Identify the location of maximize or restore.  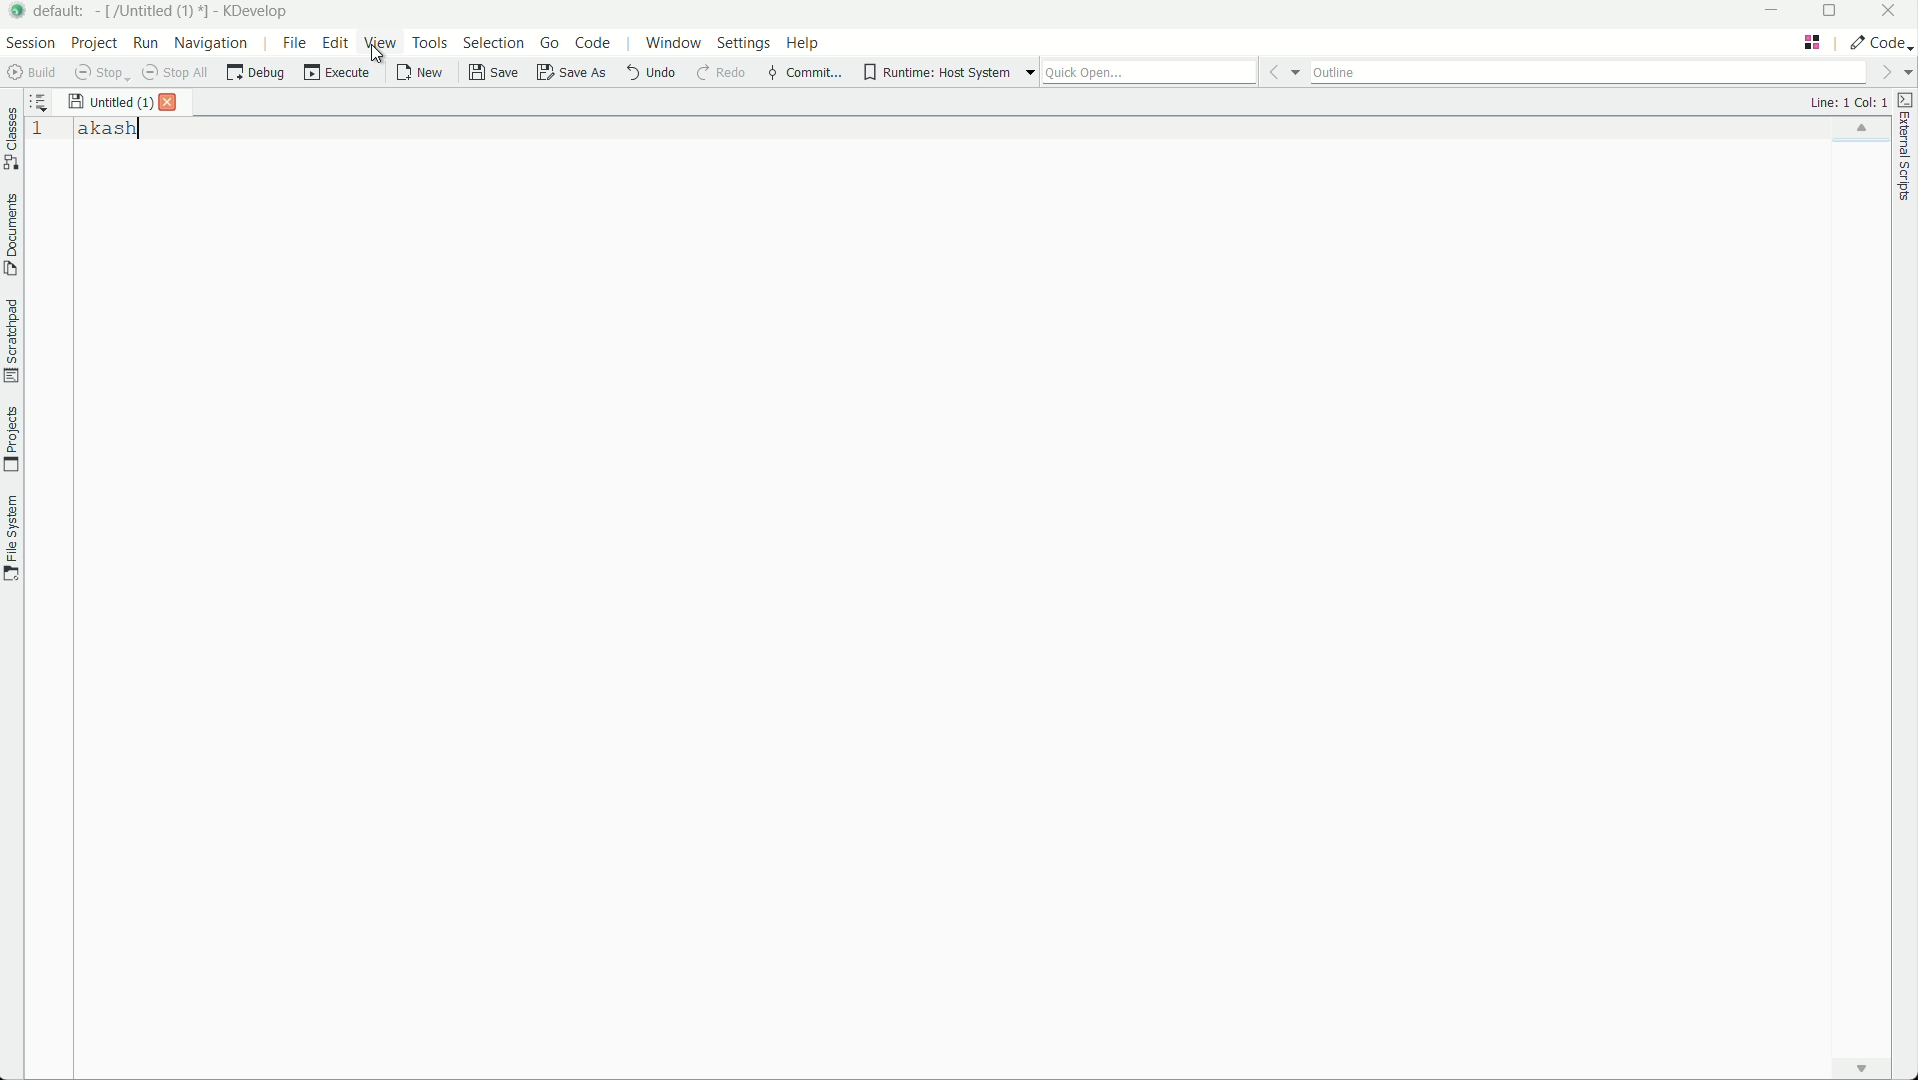
(1837, 13).